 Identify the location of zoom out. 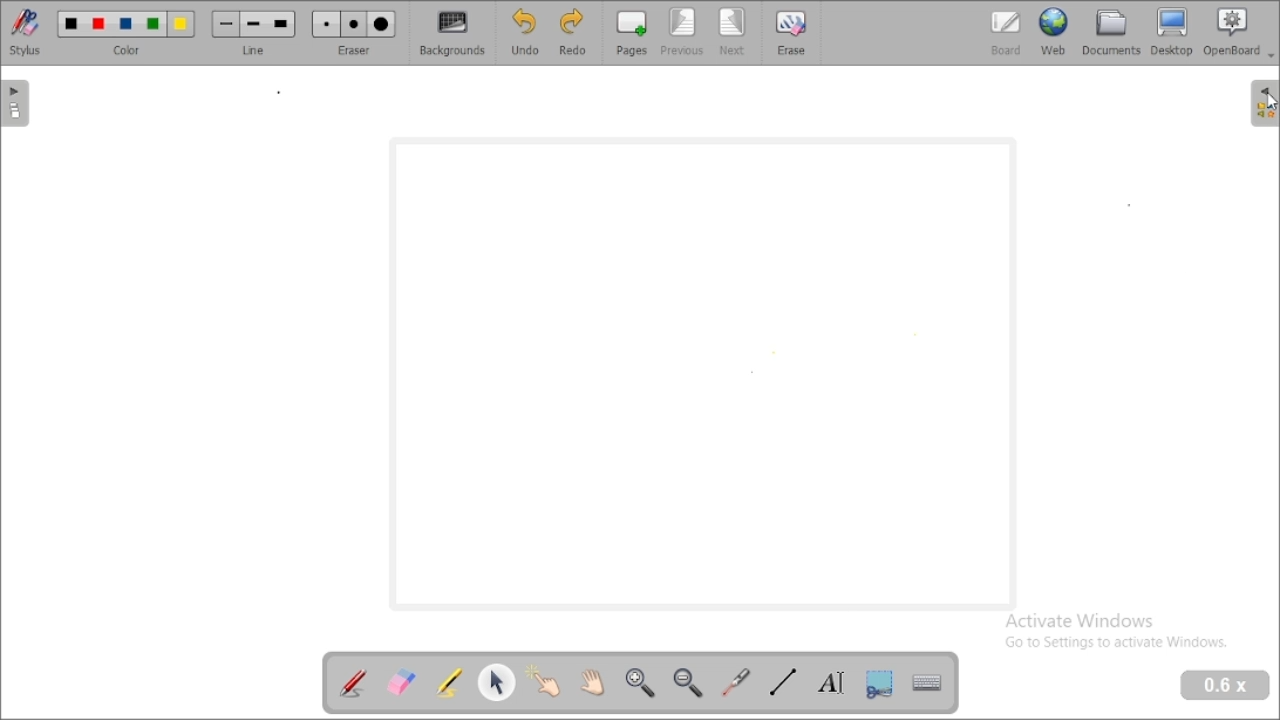
(690, 682).